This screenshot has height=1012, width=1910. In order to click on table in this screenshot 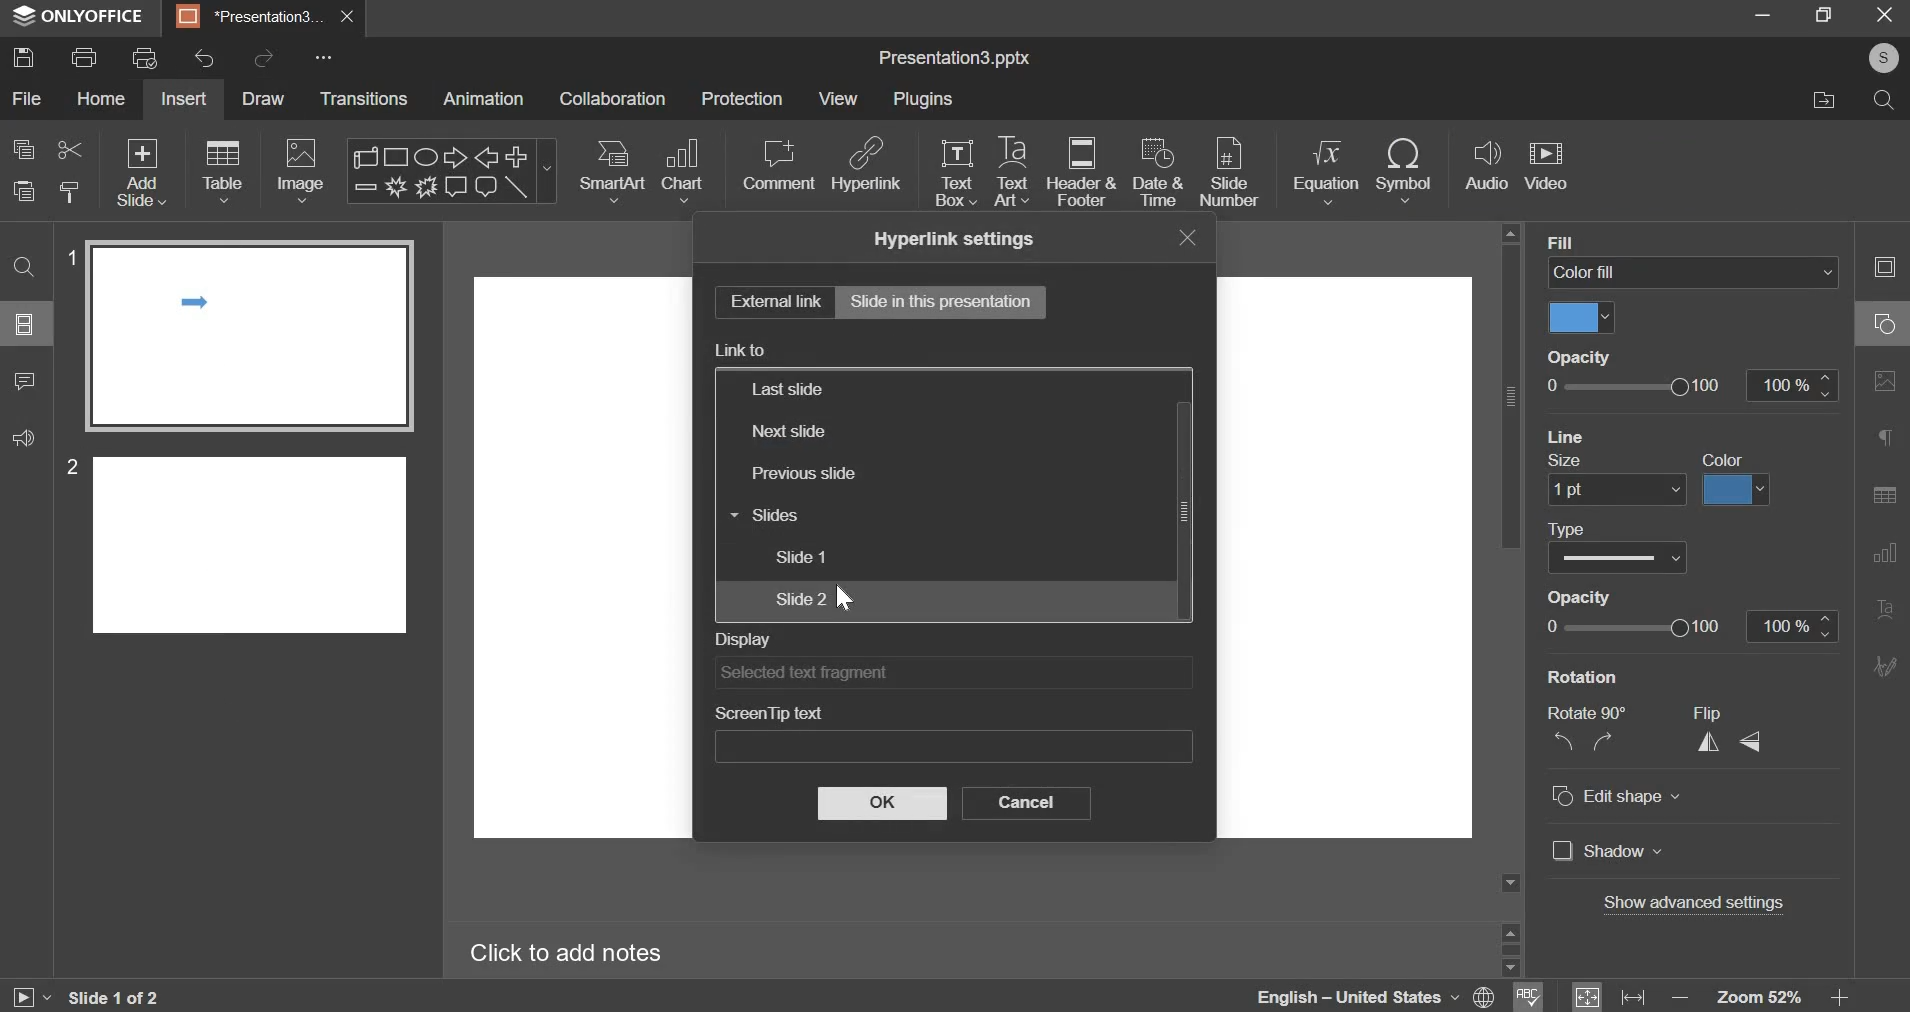, I will do `click(225, 171)`.